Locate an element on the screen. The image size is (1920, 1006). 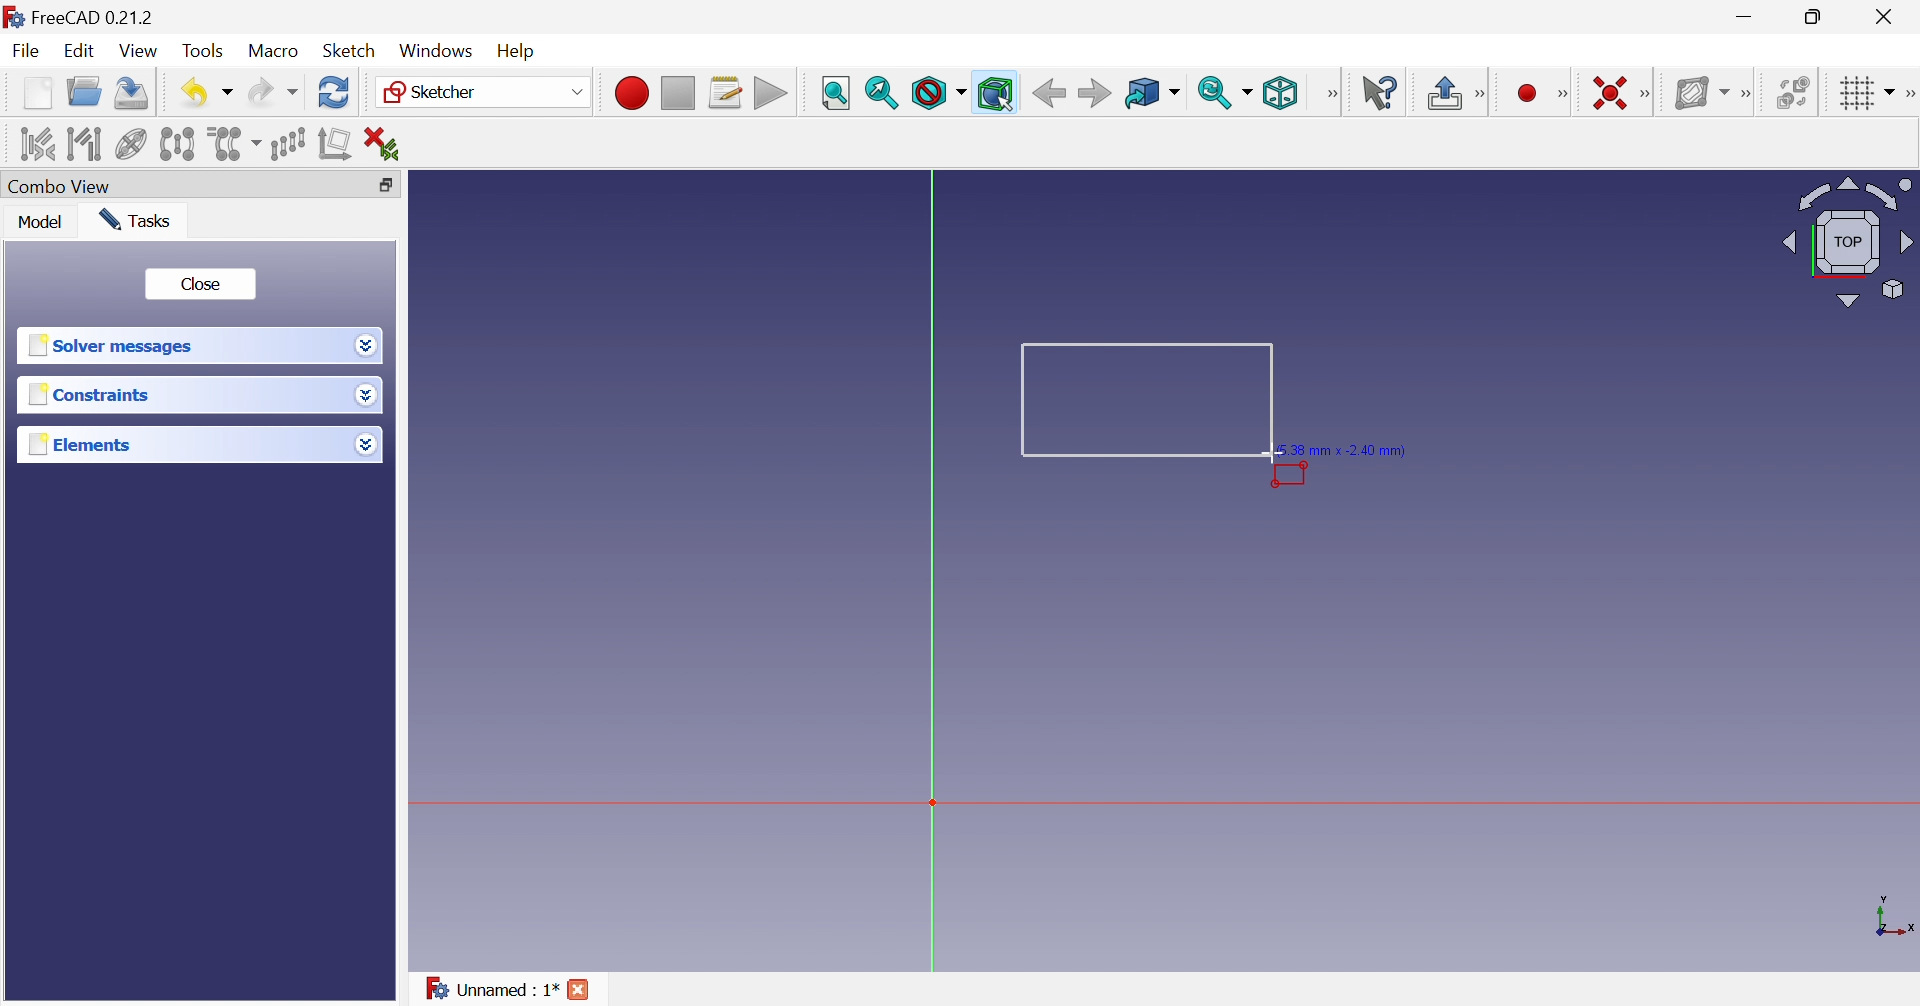
Edit is located at coordinates (79, 52).